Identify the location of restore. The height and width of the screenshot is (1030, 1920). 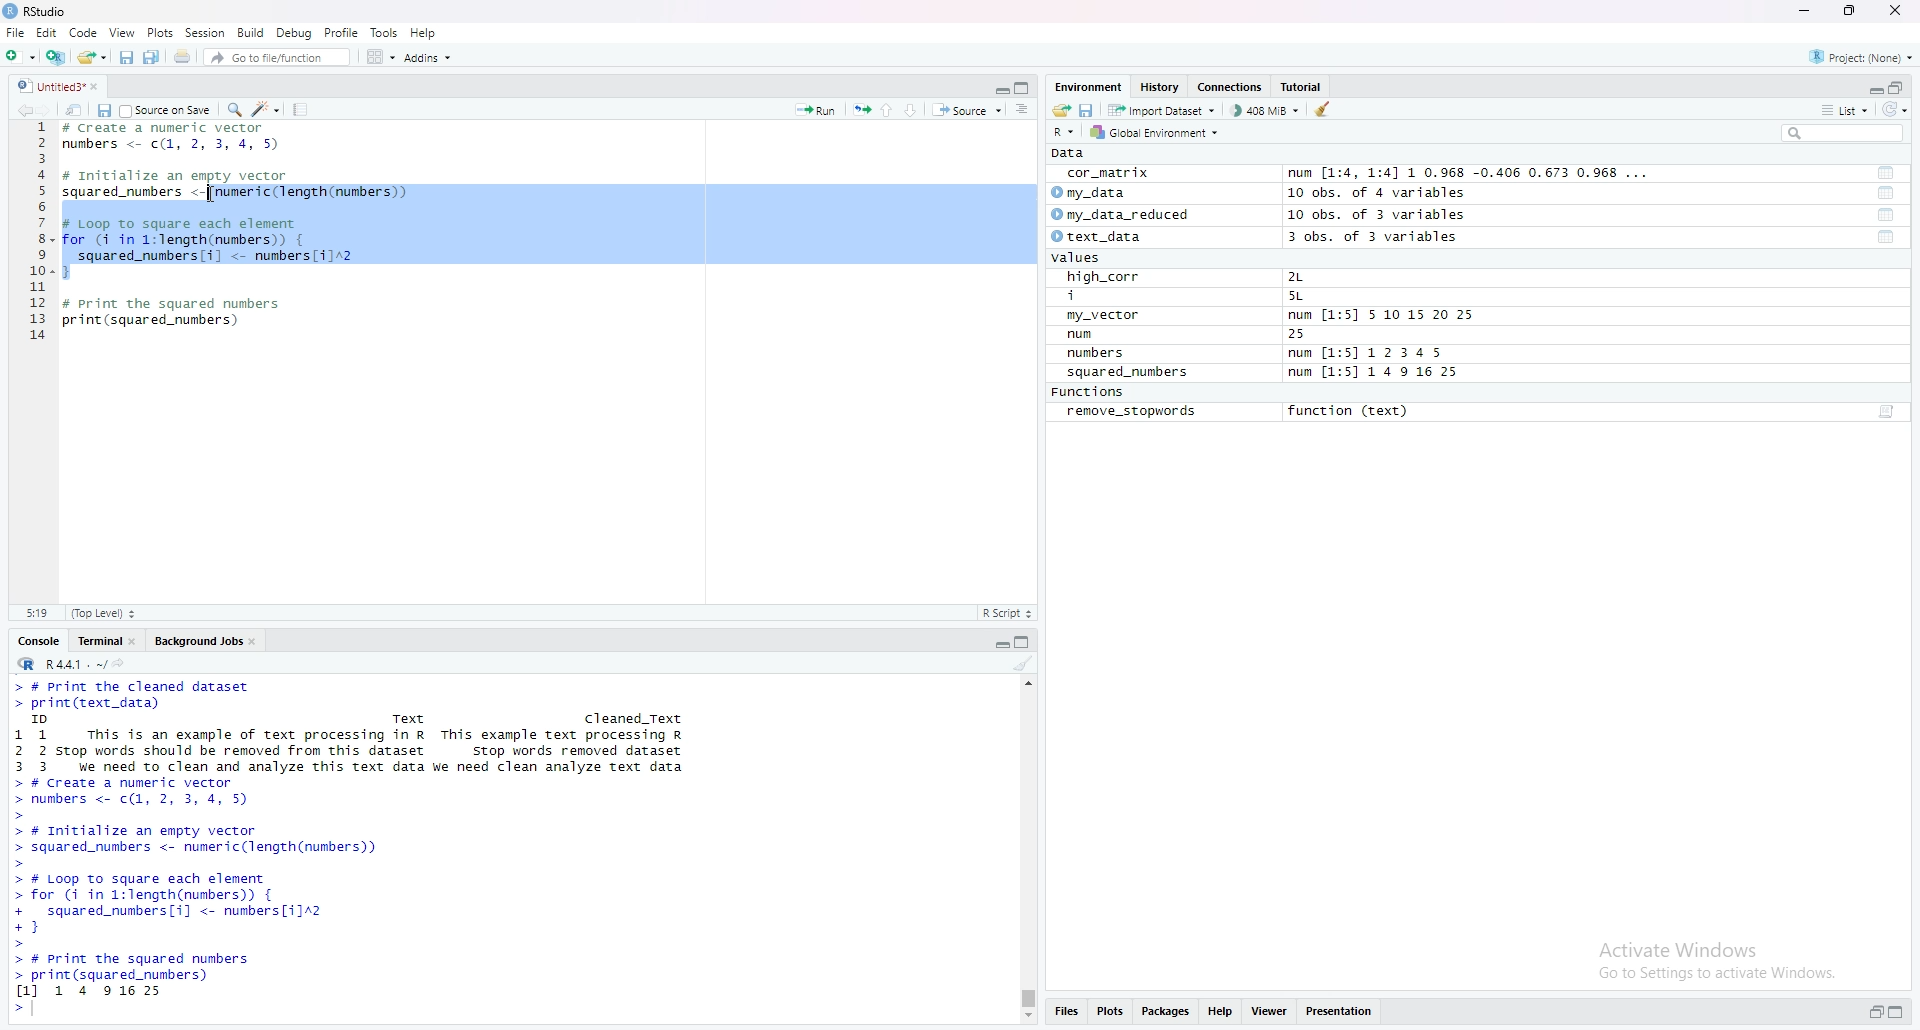
(1876, 1013).